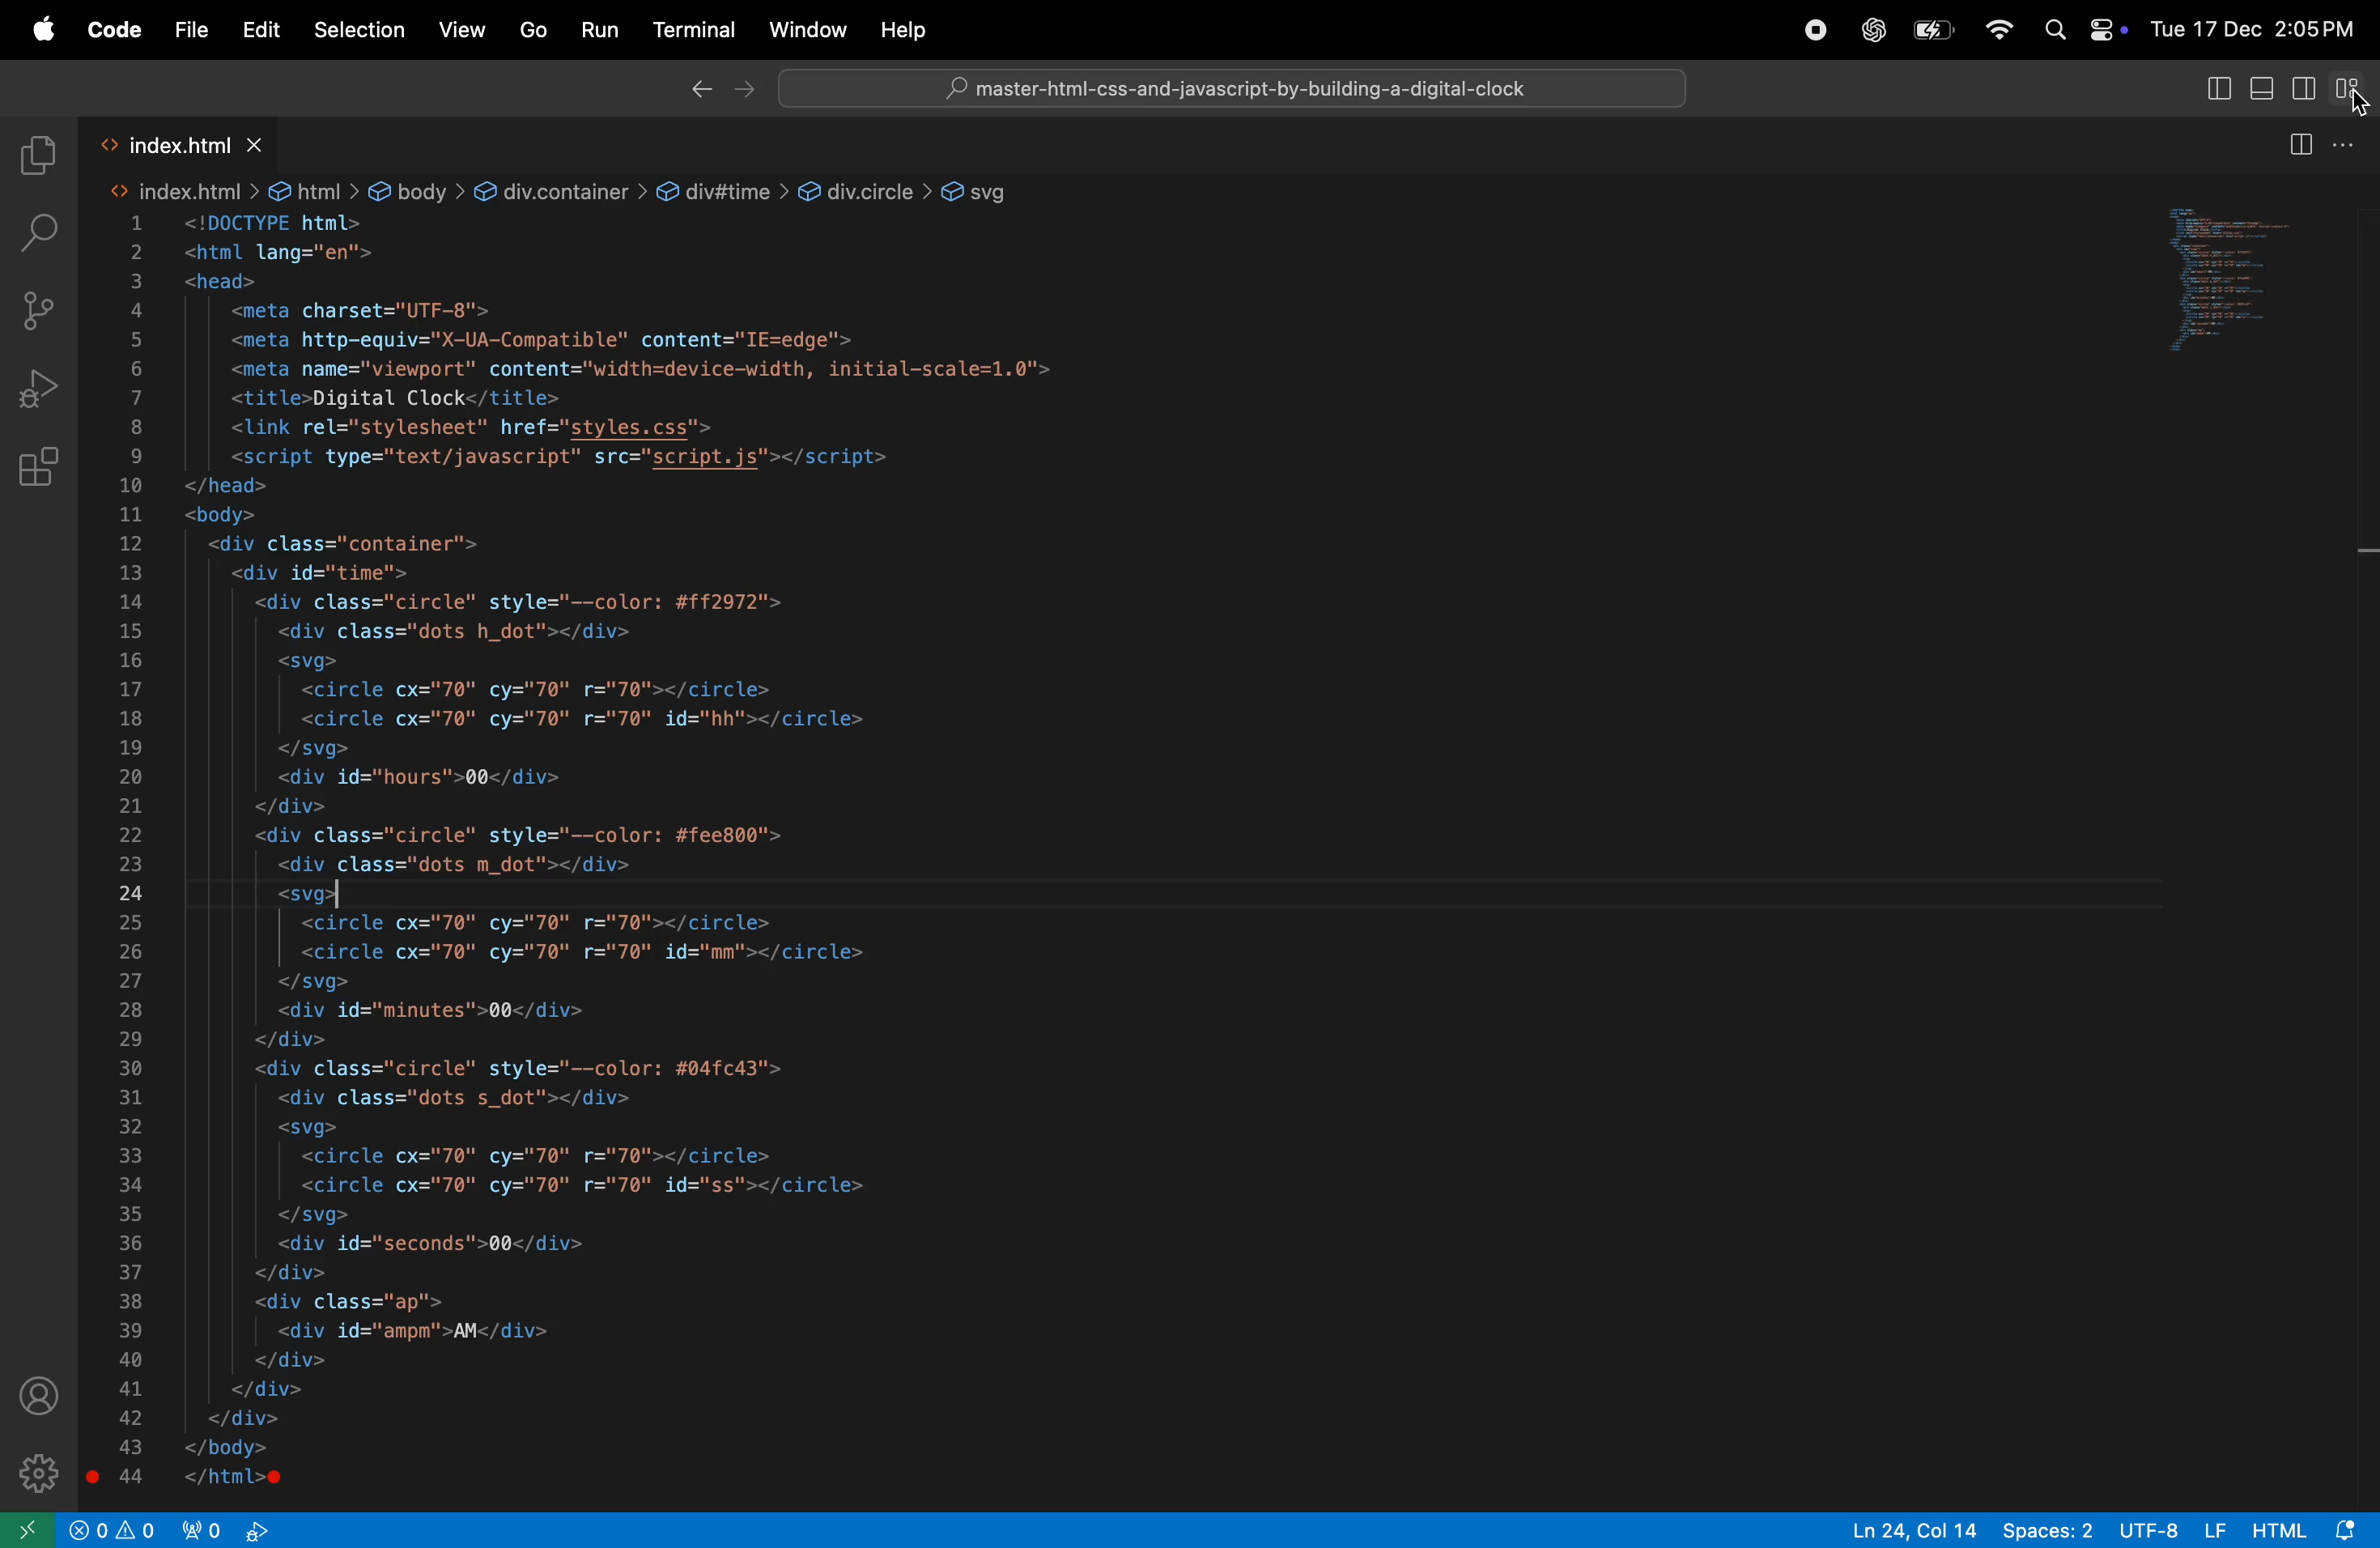  What do you see at coordinates (225, 1530) in the screenshot?
I see `view port` at bounding box center [225, 1530].